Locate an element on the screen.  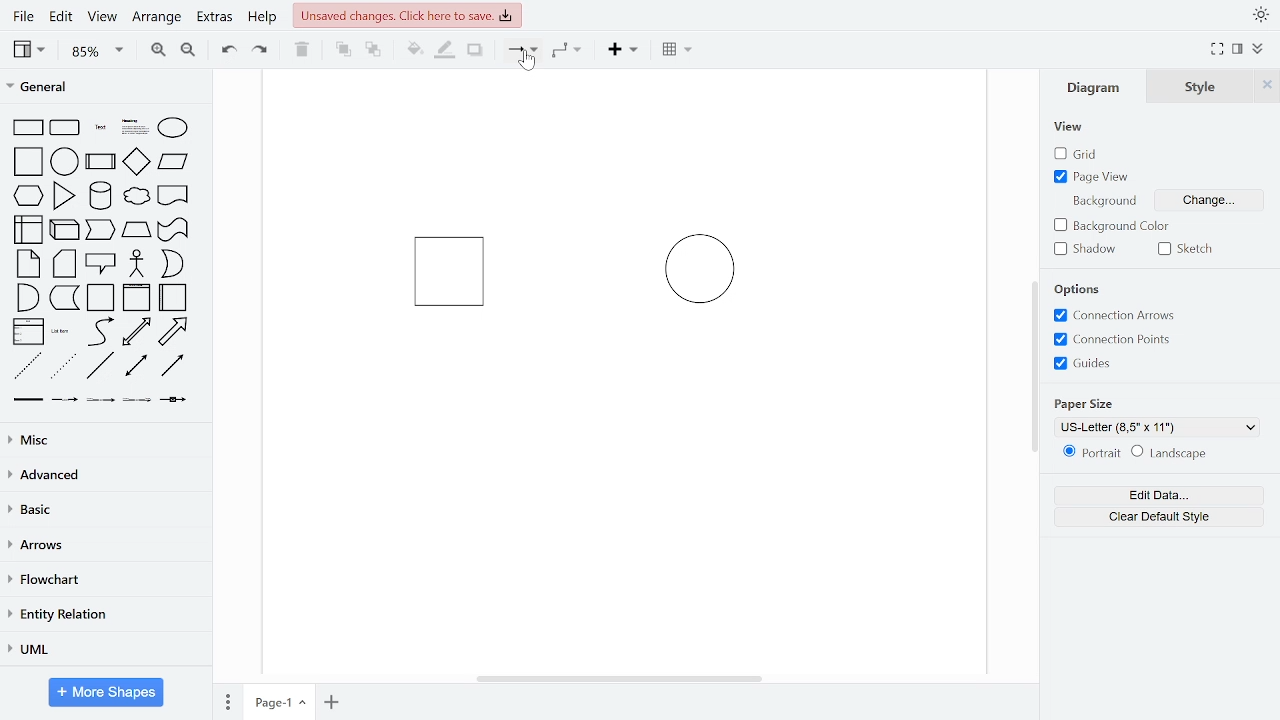
square is located at coordinates (30, 163).